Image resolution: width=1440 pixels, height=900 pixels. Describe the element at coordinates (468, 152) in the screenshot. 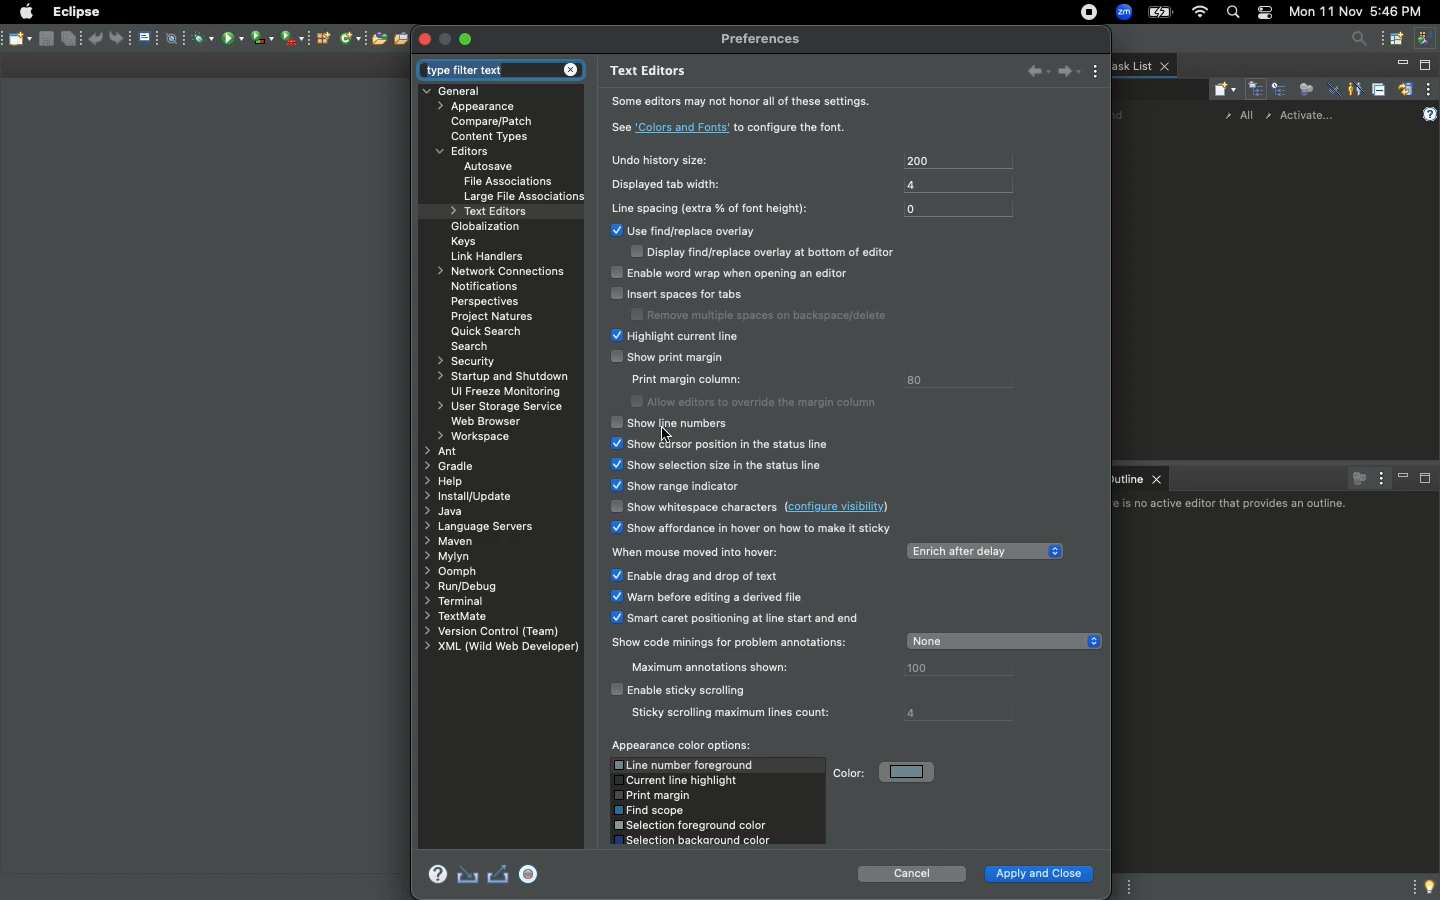

I see `Editors` at that location.